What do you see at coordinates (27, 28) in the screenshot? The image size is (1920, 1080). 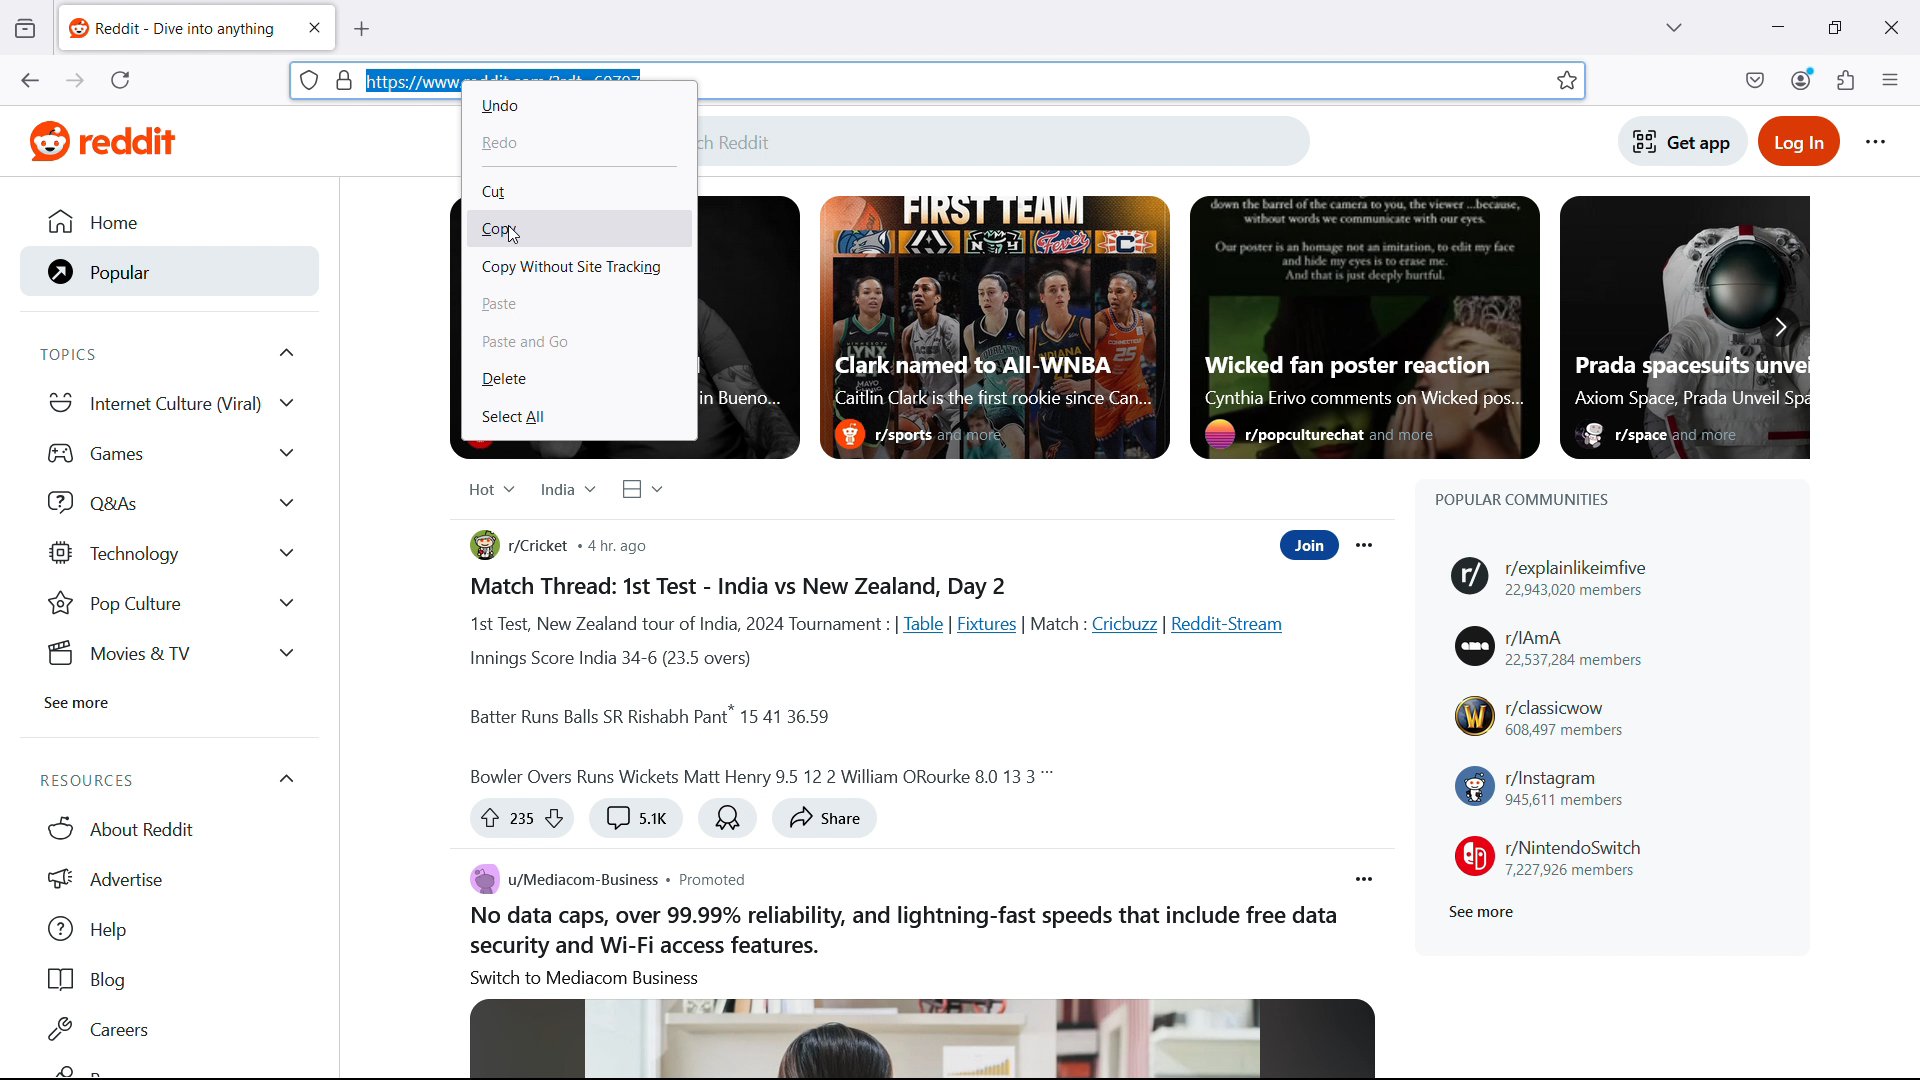 I see `view recent browsing` at bounding box center [27, 28].